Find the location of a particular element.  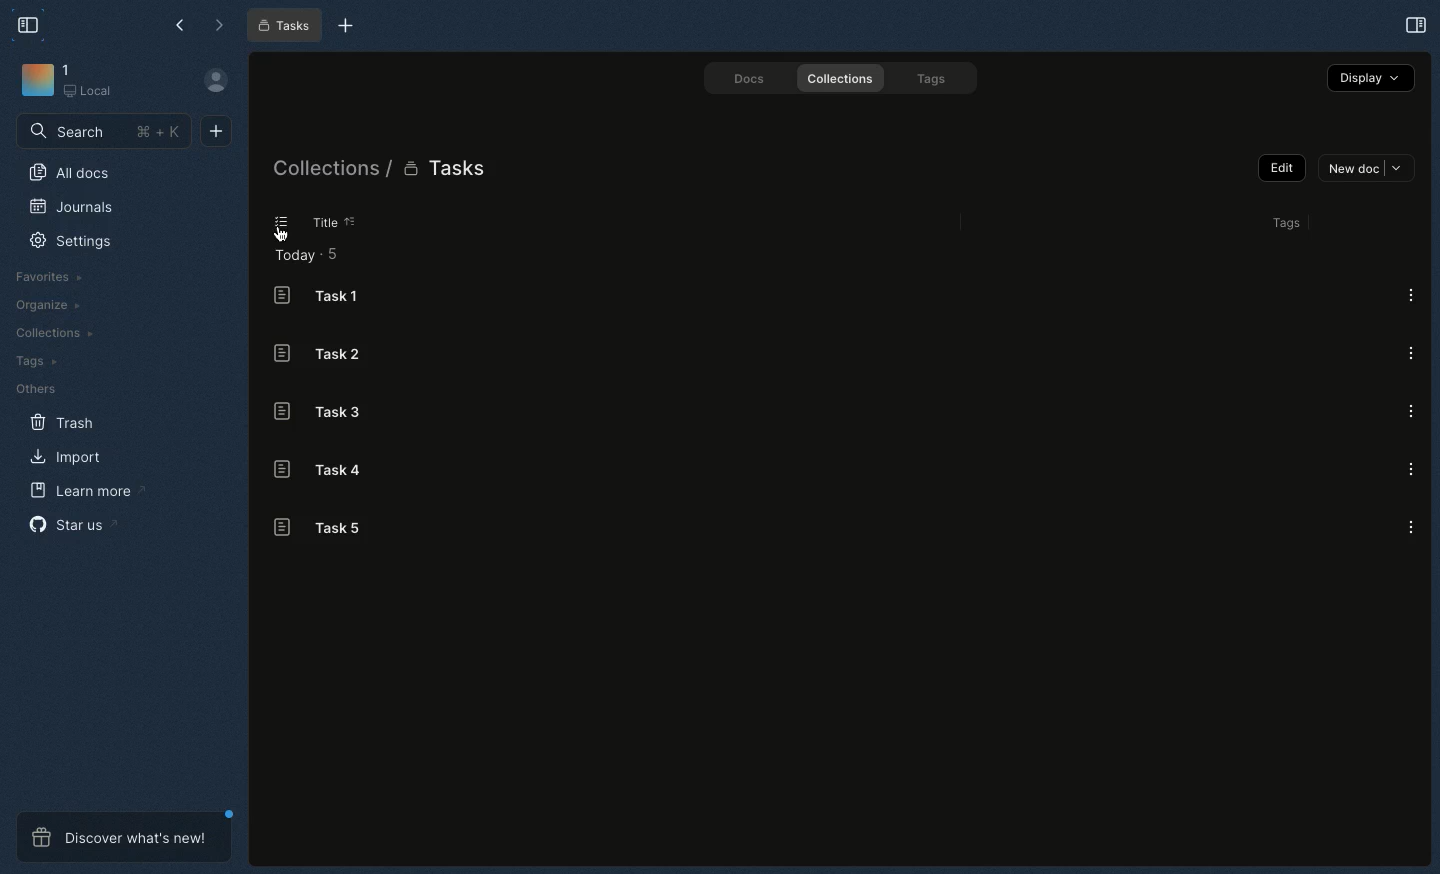

Star us is located at coordinates (71, 526).